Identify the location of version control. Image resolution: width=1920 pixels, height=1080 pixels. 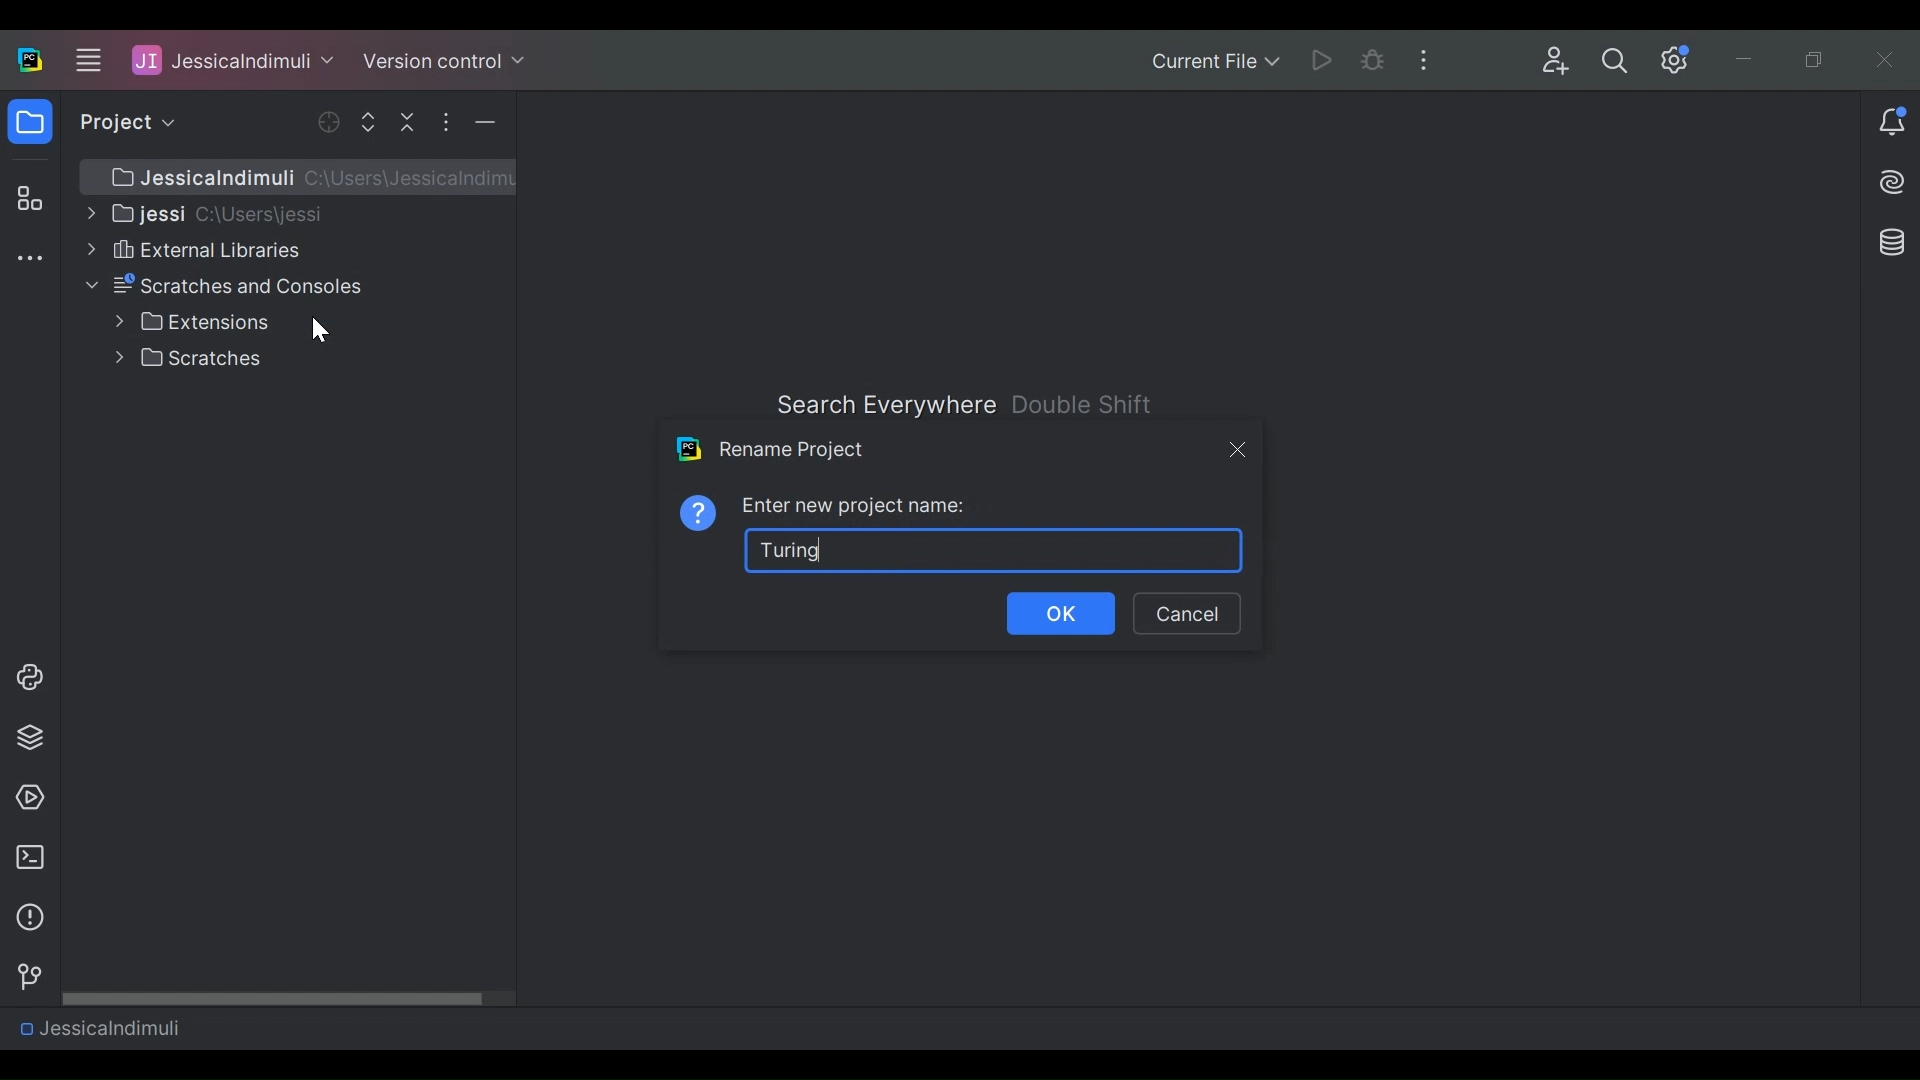
(24, 977).